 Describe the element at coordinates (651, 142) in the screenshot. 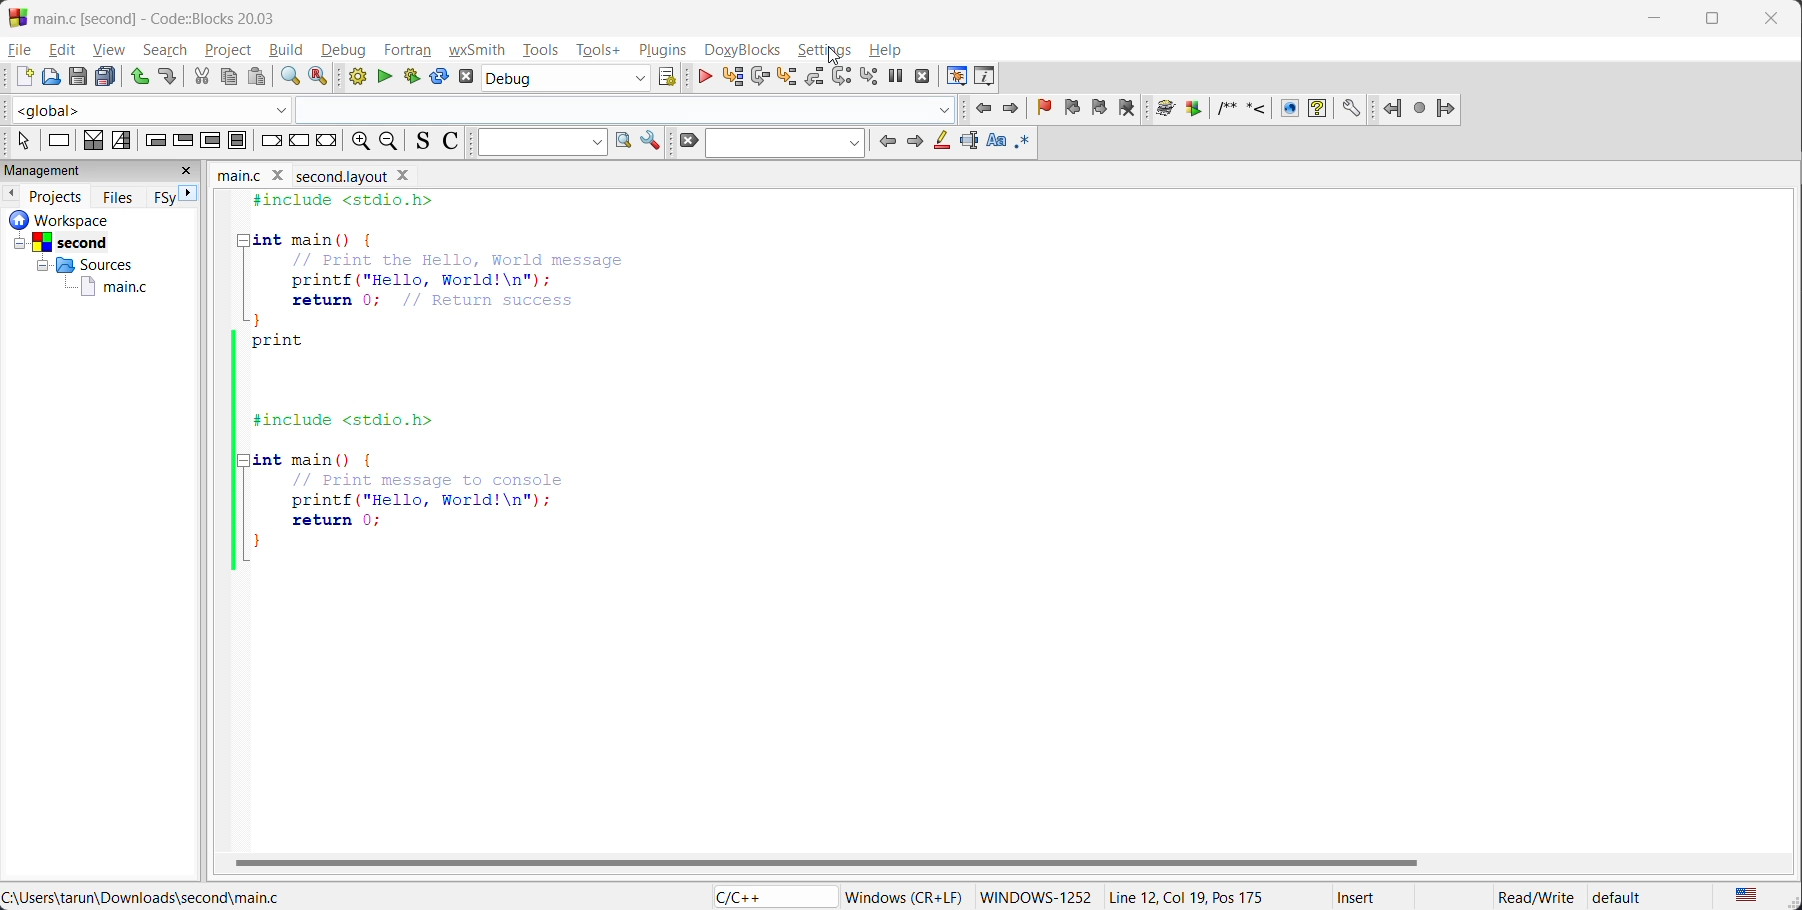

I see `show options window` at that location.